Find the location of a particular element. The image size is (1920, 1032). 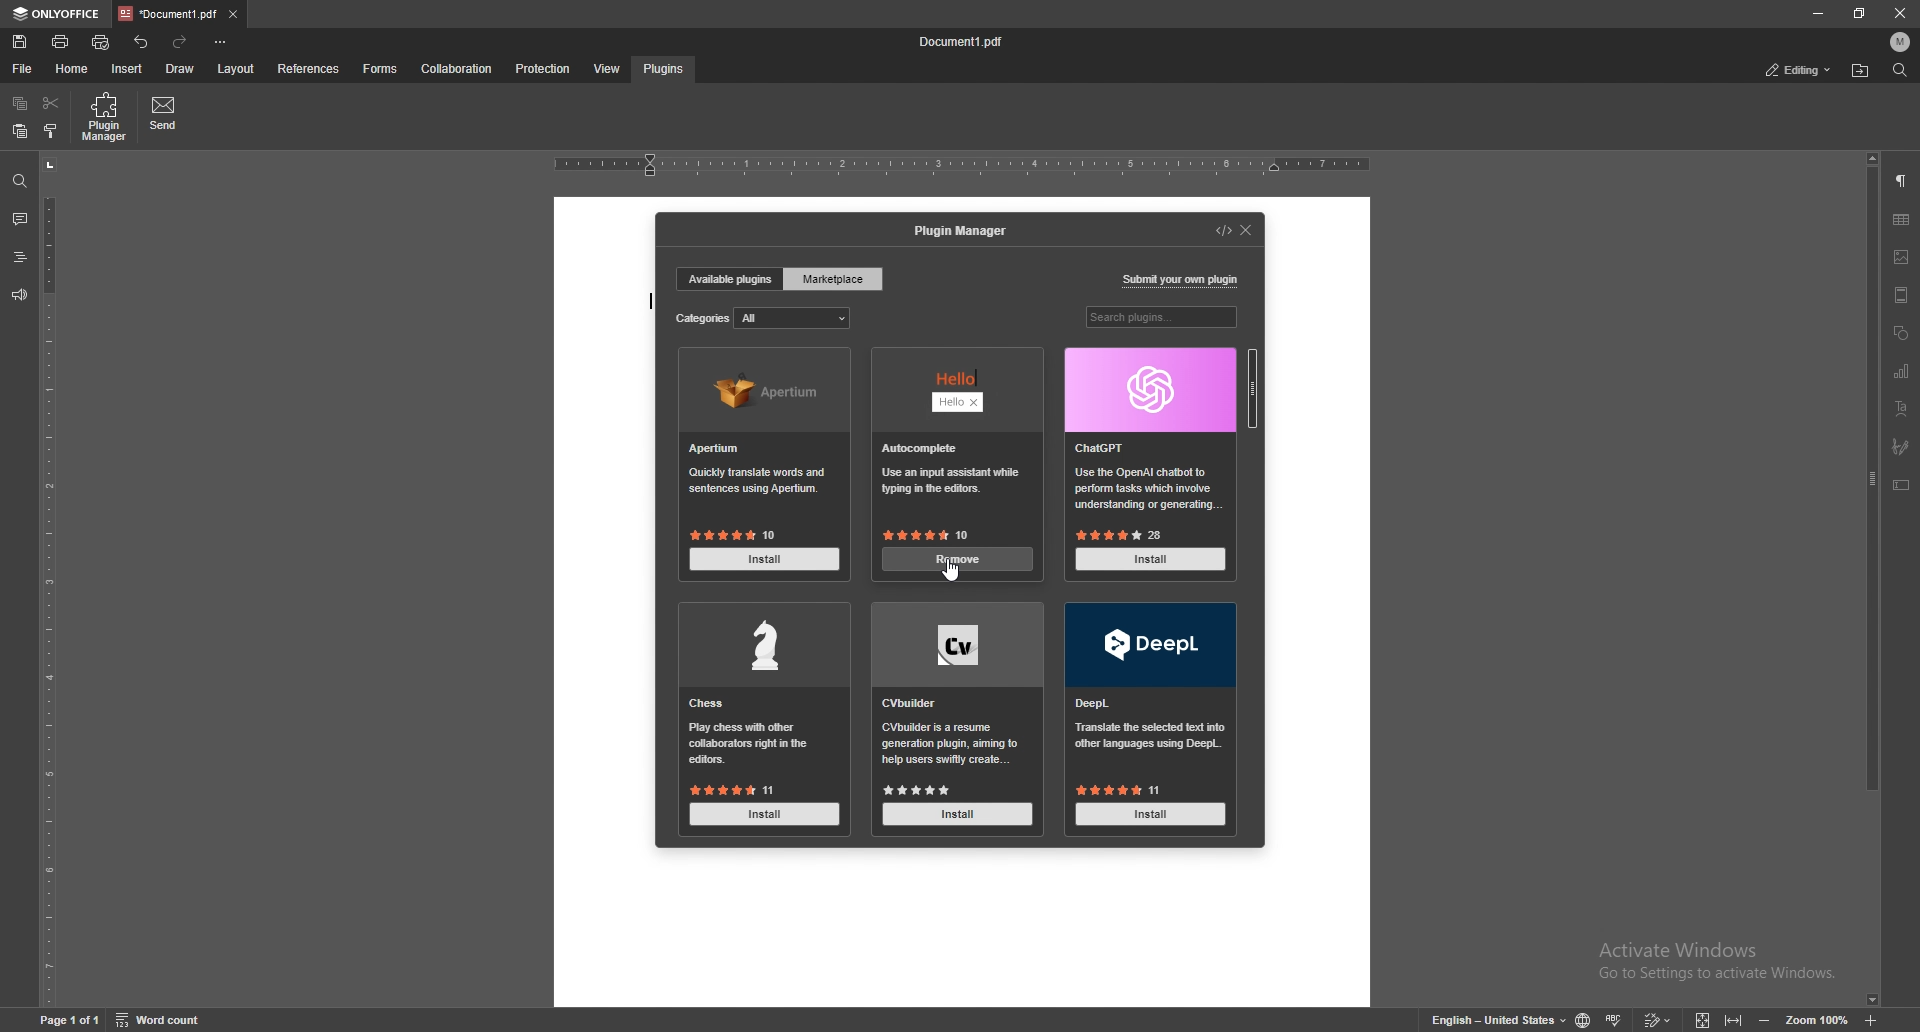

insert is located at coordinates (127, 69).